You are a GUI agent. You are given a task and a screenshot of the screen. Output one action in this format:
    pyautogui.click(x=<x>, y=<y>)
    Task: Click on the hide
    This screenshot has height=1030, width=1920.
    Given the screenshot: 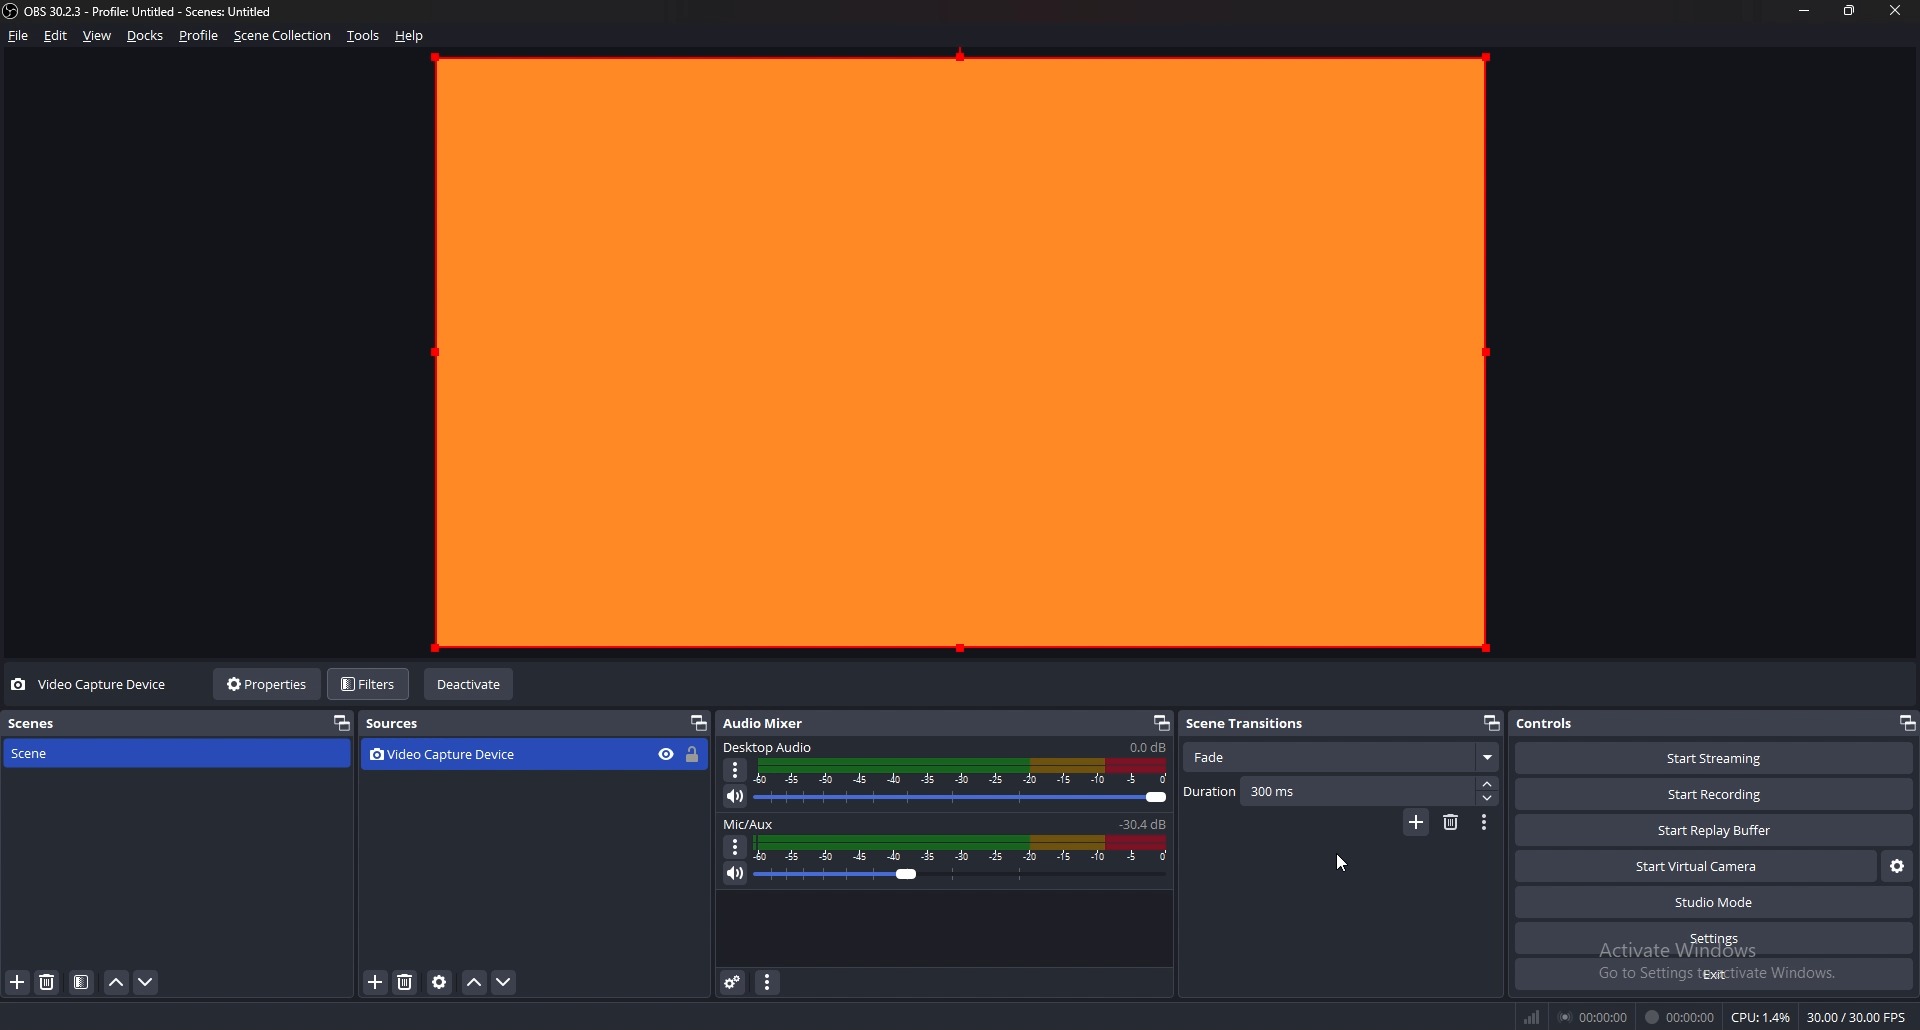 What is the action you would take?
    pyautogui.click(x=666, y=755)
    